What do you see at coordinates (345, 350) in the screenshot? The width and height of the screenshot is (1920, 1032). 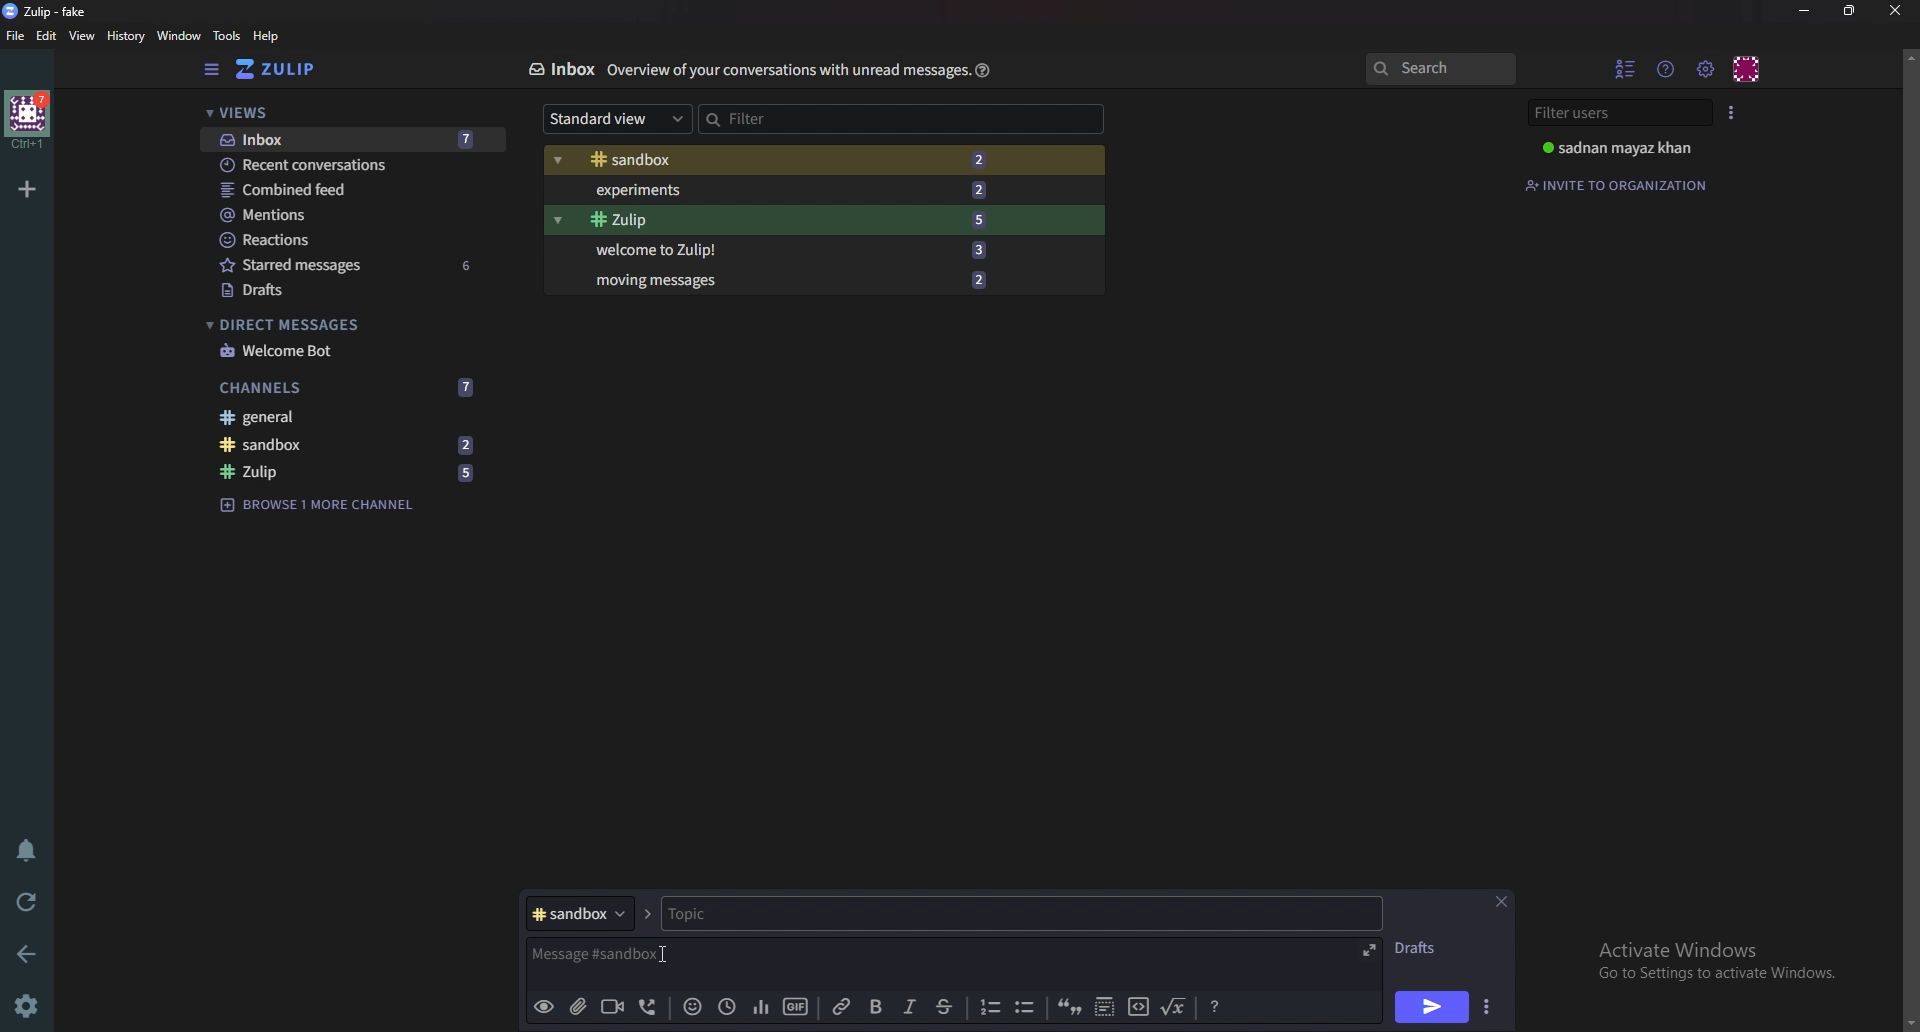 I see `welcome bot` at bounding box center [345, 350].